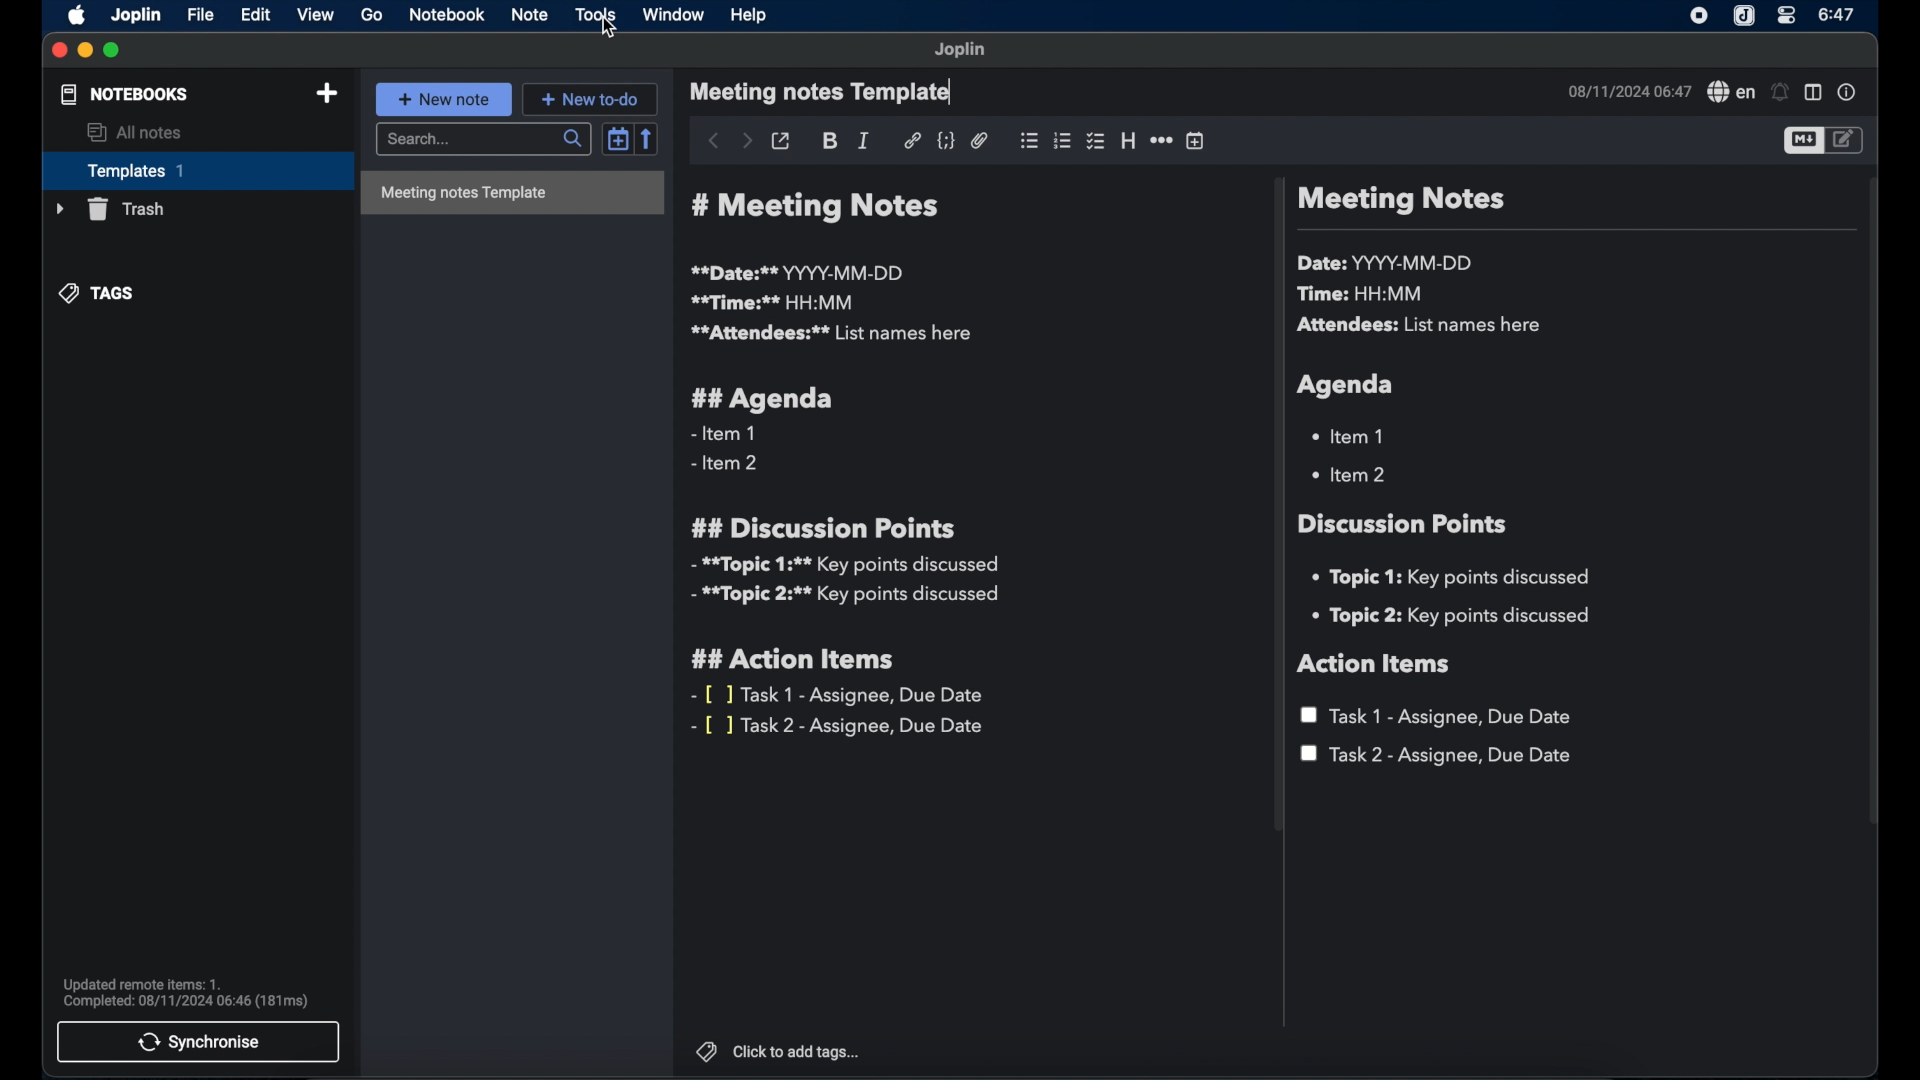  Describe the element at coordinates (1405, 524) in the screenshot. I see `discussion points` at that location.